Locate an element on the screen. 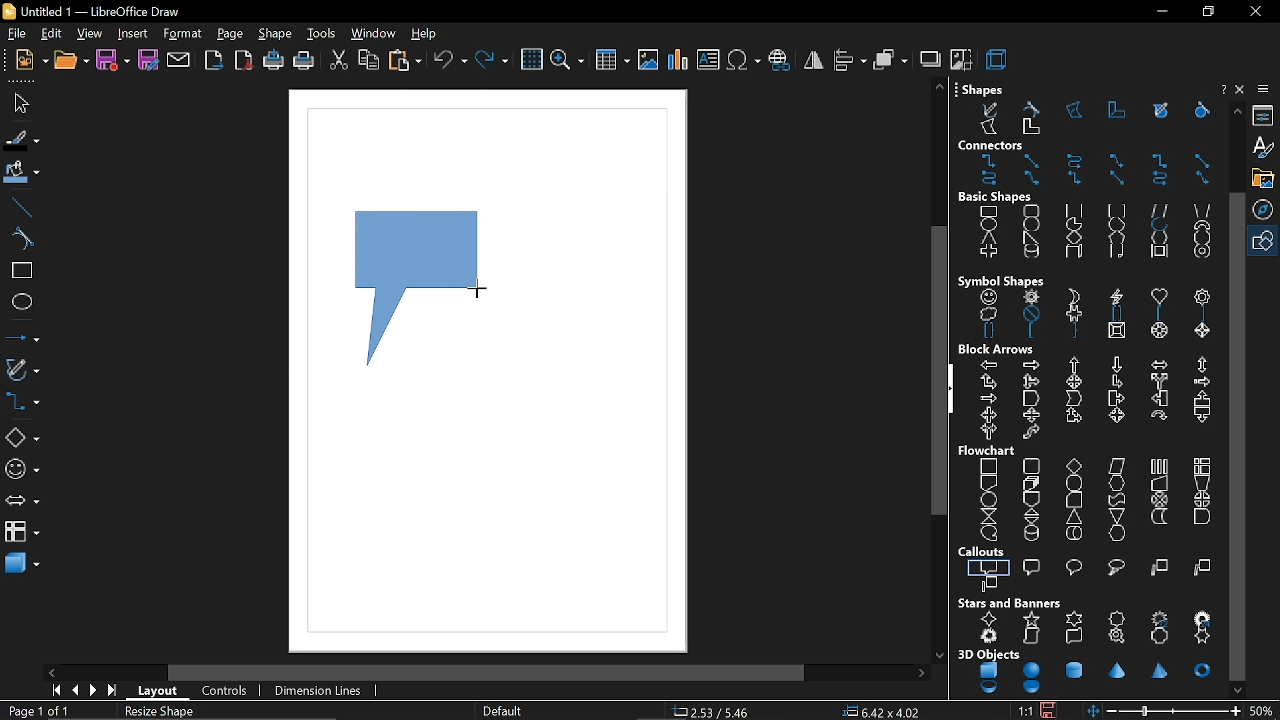 The width and height of the screenshot is (1280, 720). insert text is located at coordinates (709, 61).